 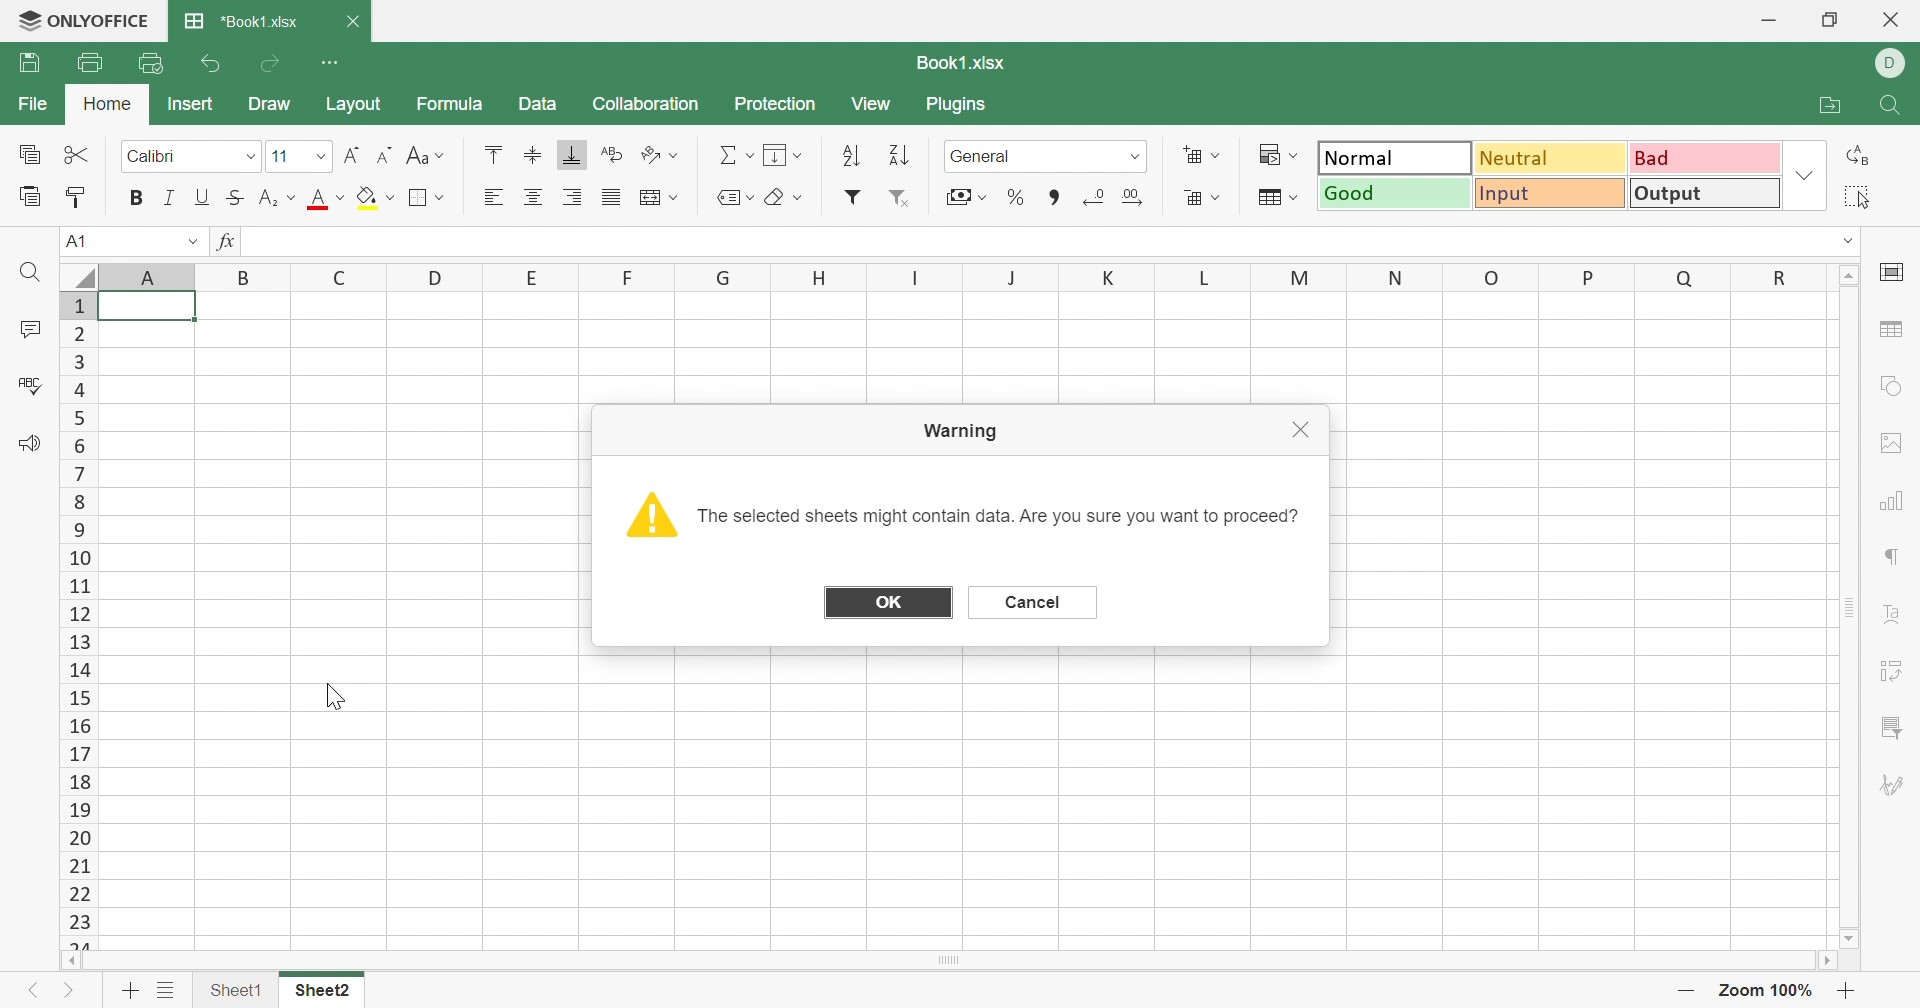 What do you see at coordinates (70, 986) in the screenshot?
I see `next` at bounding box center [70, 986].